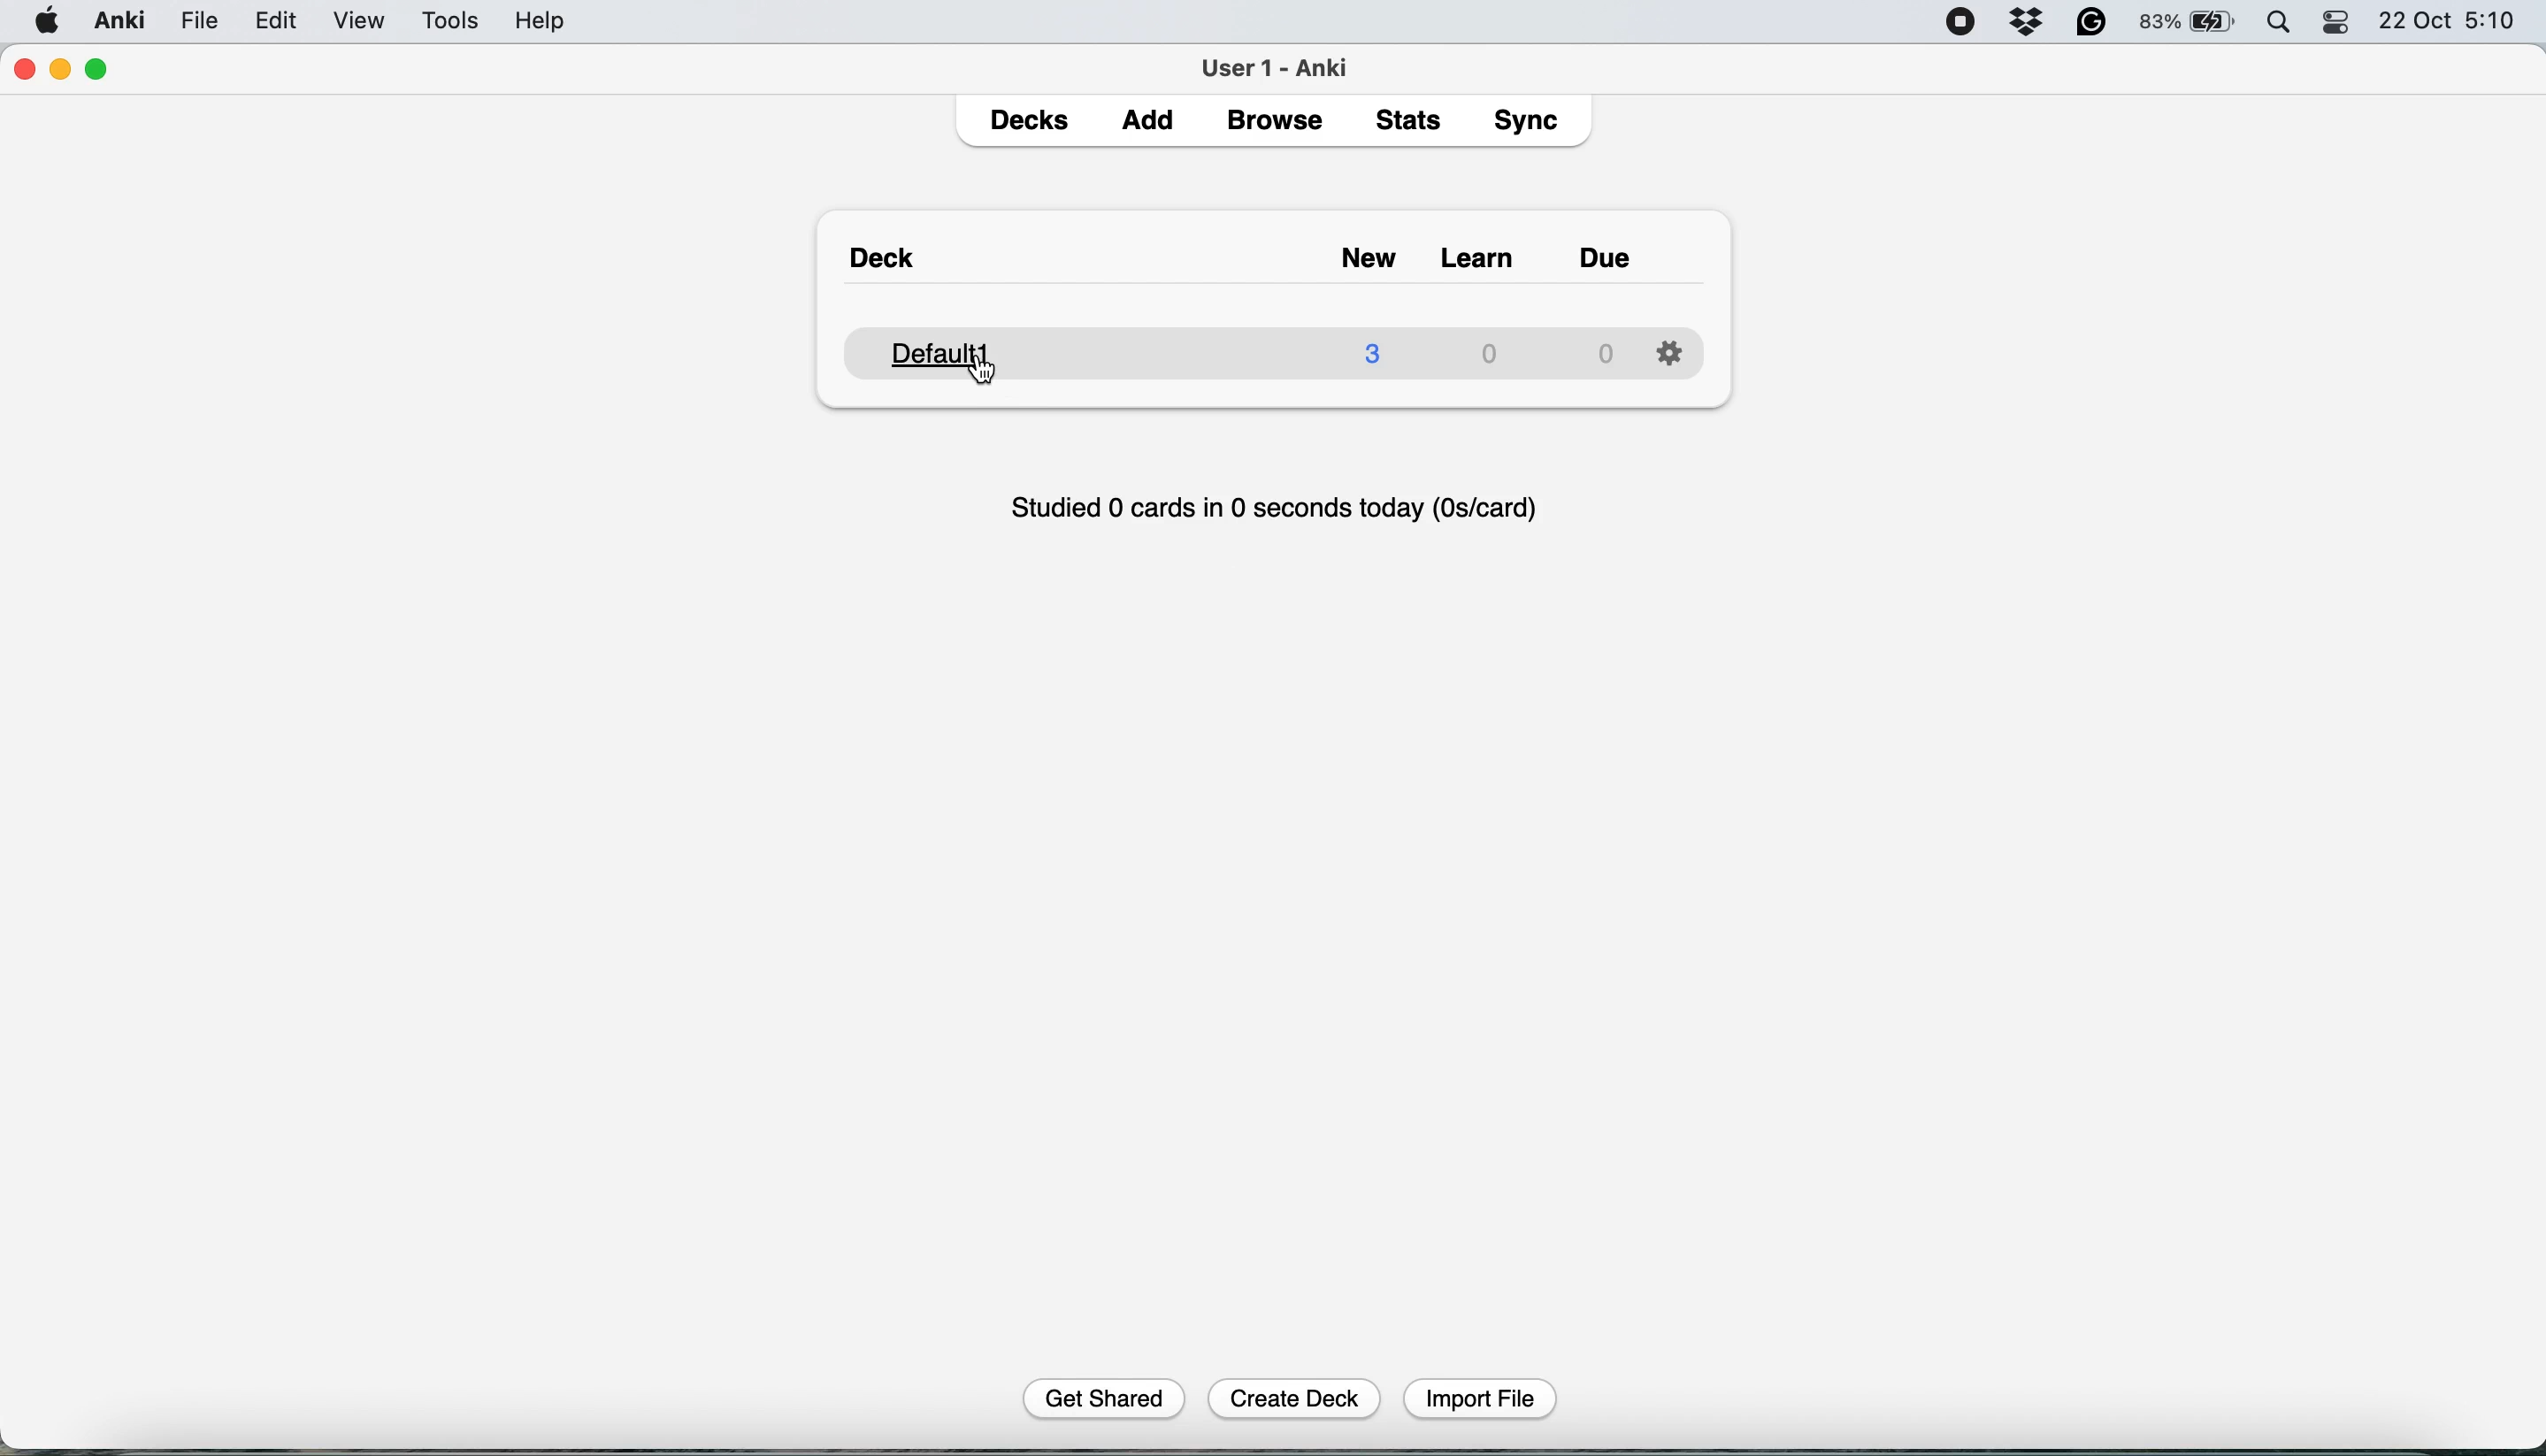 The height and width of the screenshot is (1456, 2546). I want to click on 22 Oct 5:10, so click(2449, 22).